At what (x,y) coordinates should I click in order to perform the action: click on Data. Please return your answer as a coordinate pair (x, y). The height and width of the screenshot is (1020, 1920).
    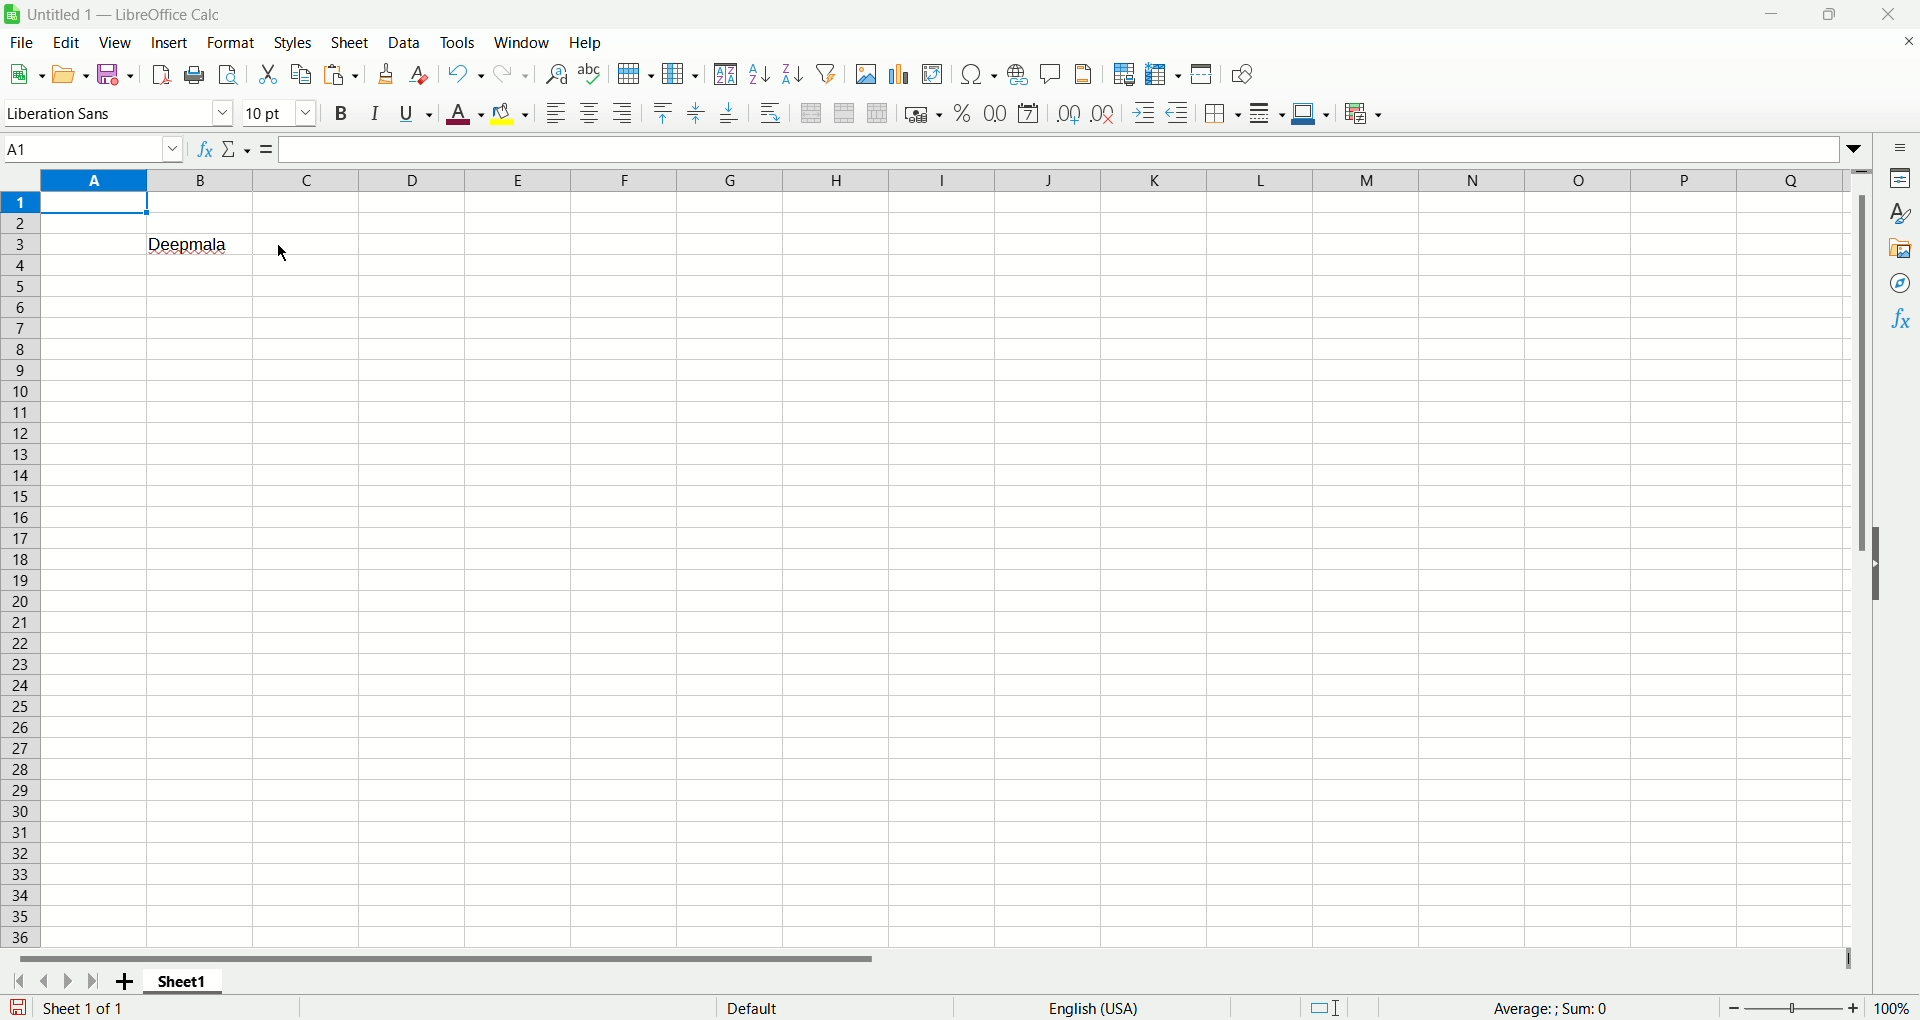
    Looking at the image, I should click on (407, 42).